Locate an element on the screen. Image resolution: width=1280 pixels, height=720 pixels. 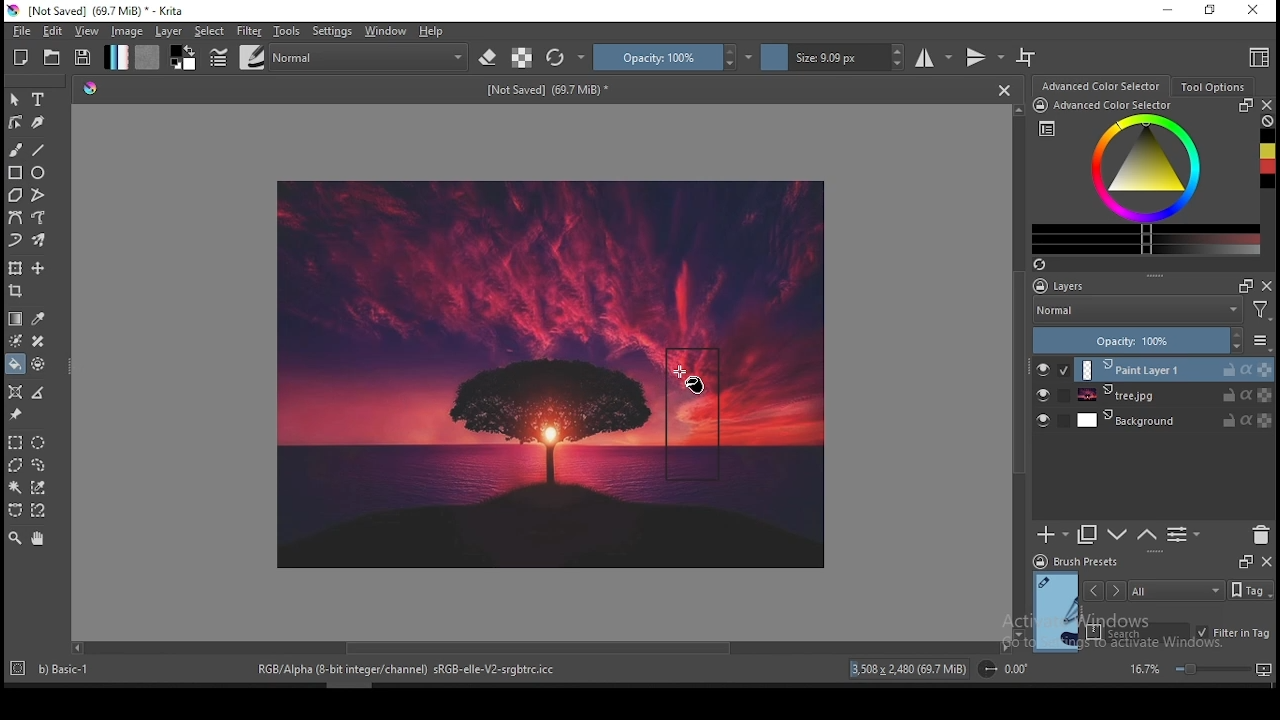
similar color selection tool is located at coordinates (39, 487).